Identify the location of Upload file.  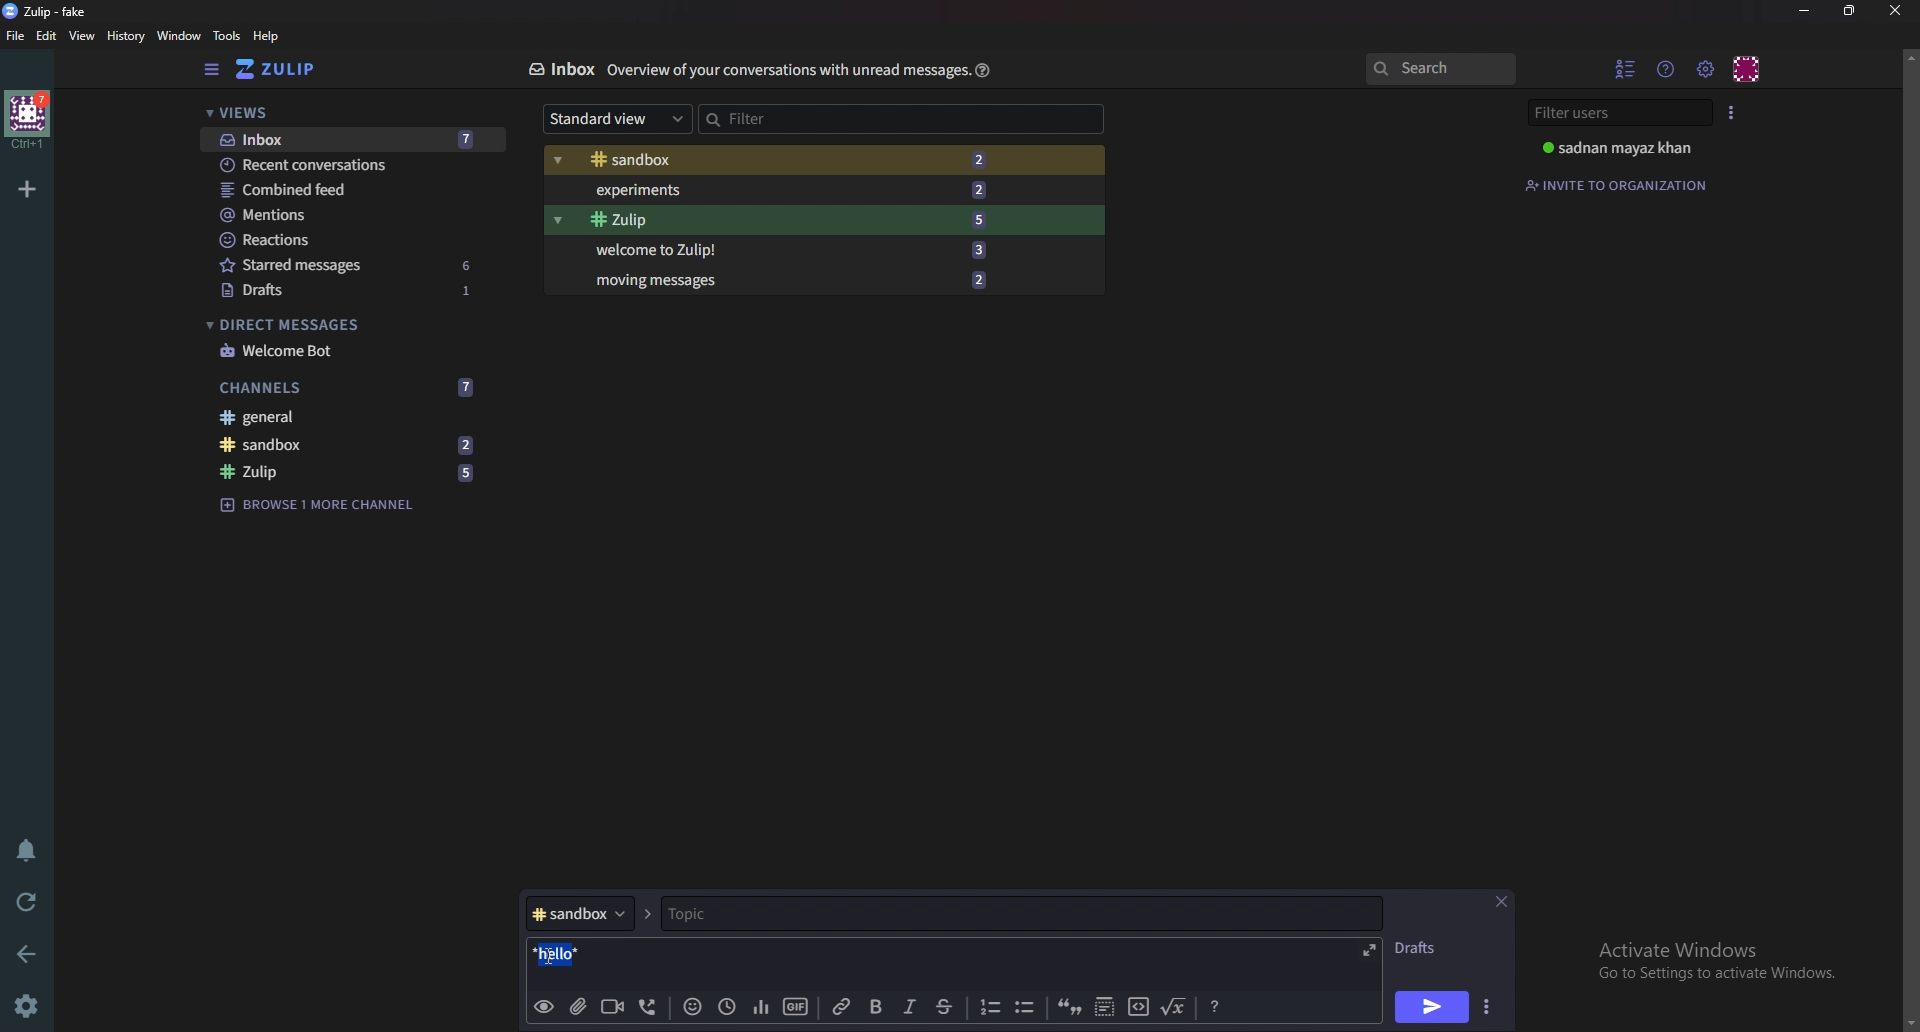
(579, 1006).